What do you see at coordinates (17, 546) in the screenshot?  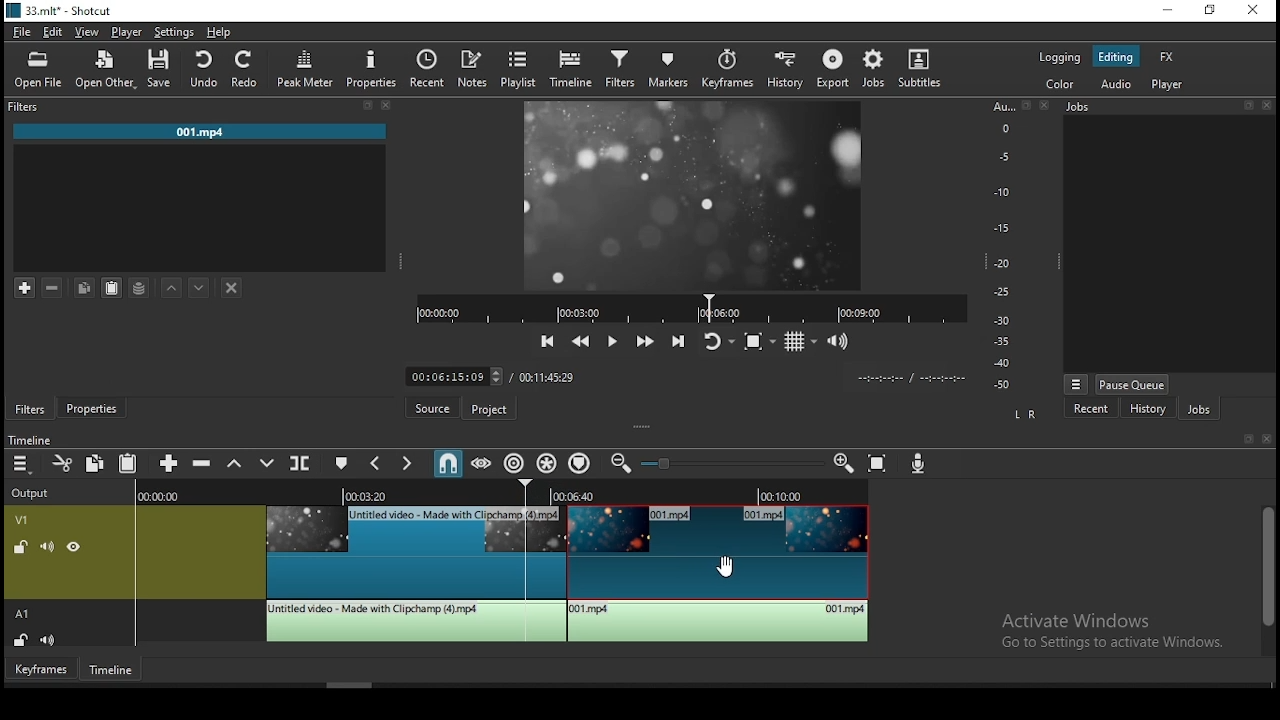 I see `*un)lock` at bounding box center [17, 546].